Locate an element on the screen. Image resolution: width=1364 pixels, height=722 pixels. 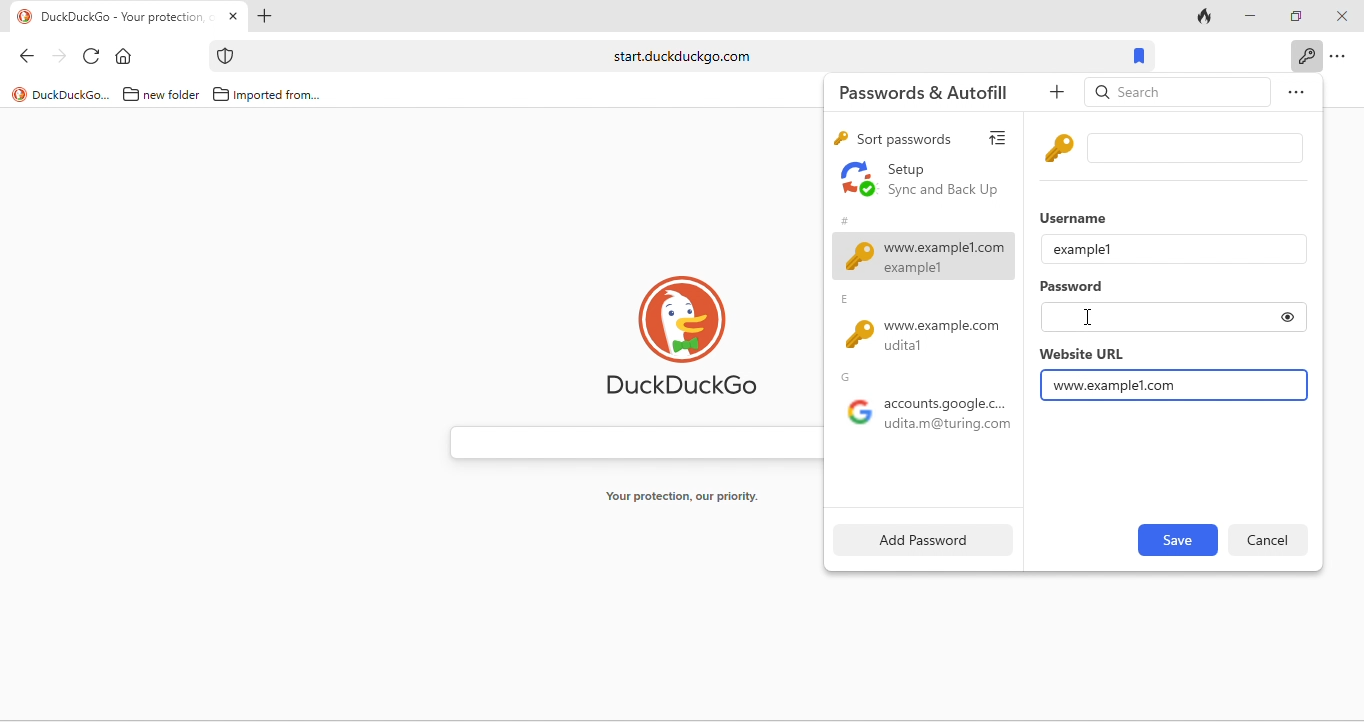
passwords and autofill is located at coordinates (936, 91).